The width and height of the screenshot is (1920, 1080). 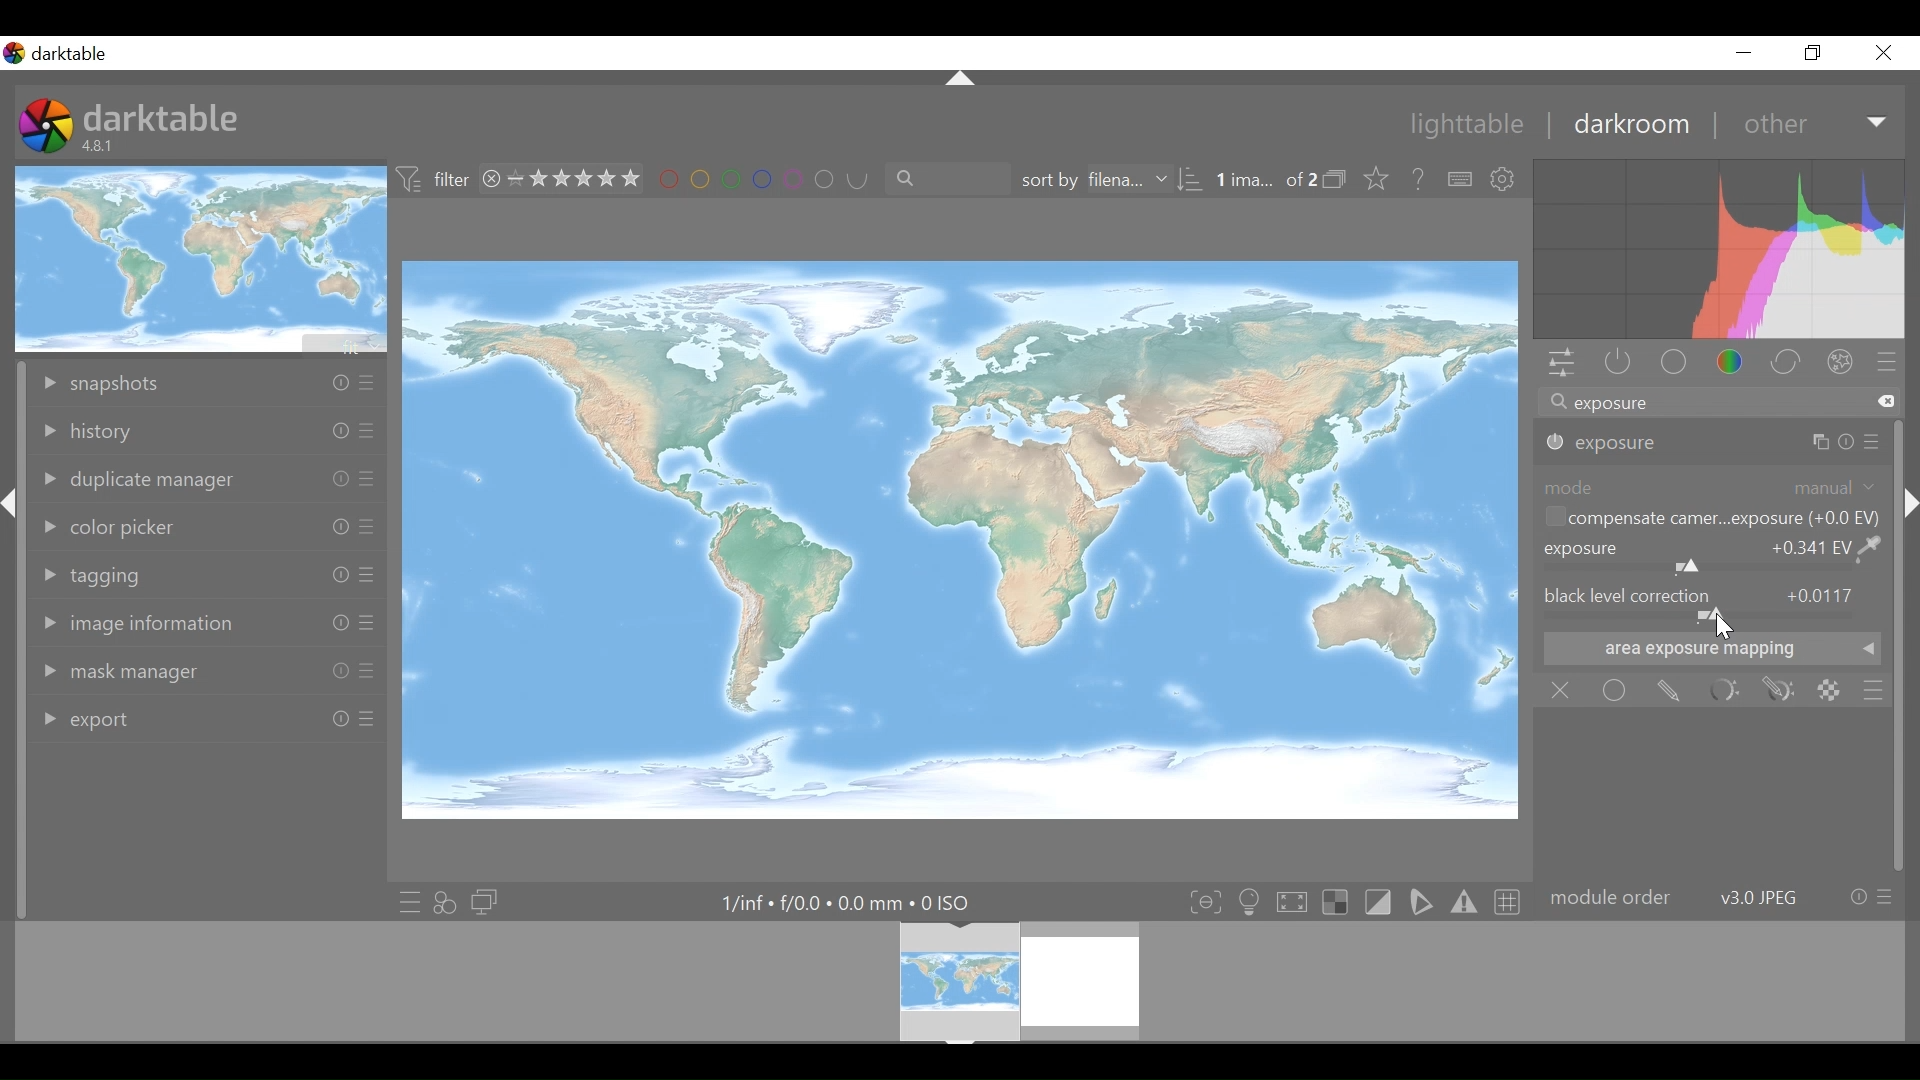 What do you see at coordinates (1616, 689) in the screenshot?
I see `uniform` at bounding box center [1616, 689].